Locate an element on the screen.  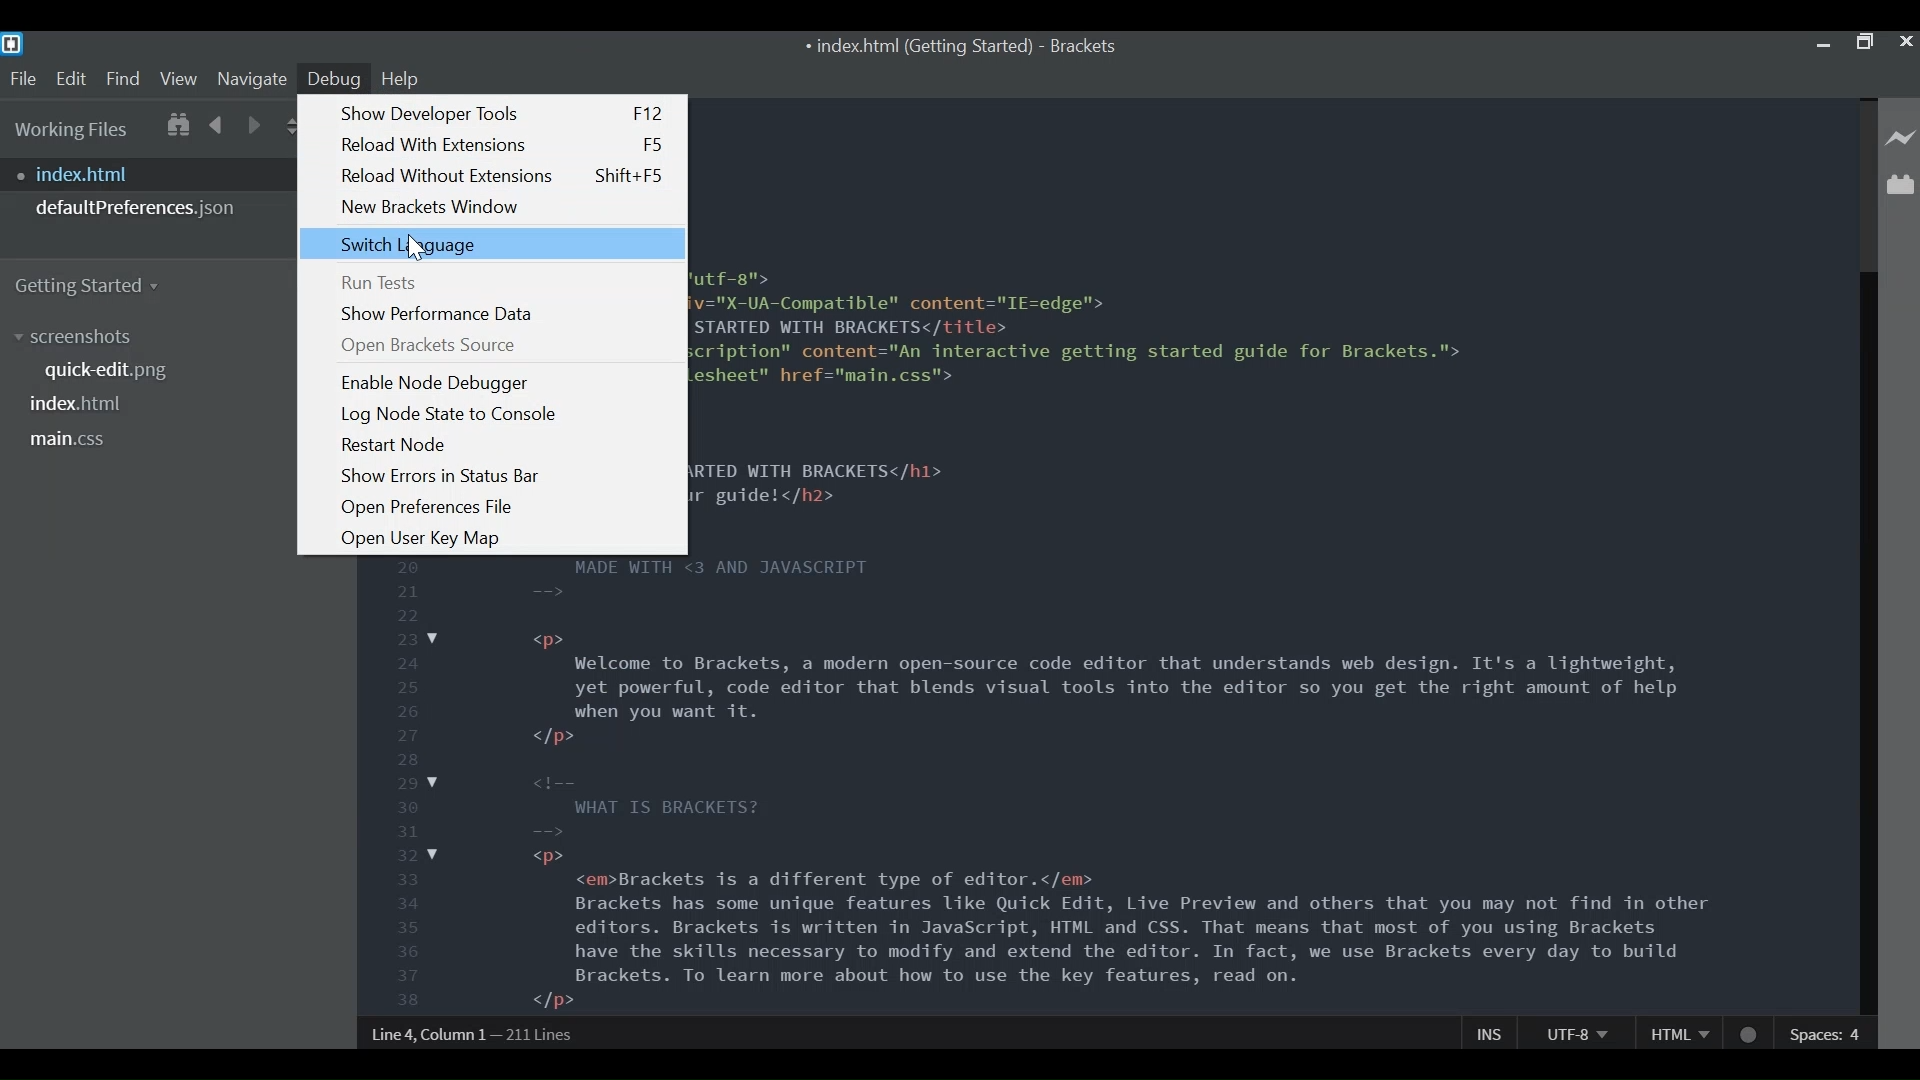
Open Preference File is located at coordinates (434, 508).